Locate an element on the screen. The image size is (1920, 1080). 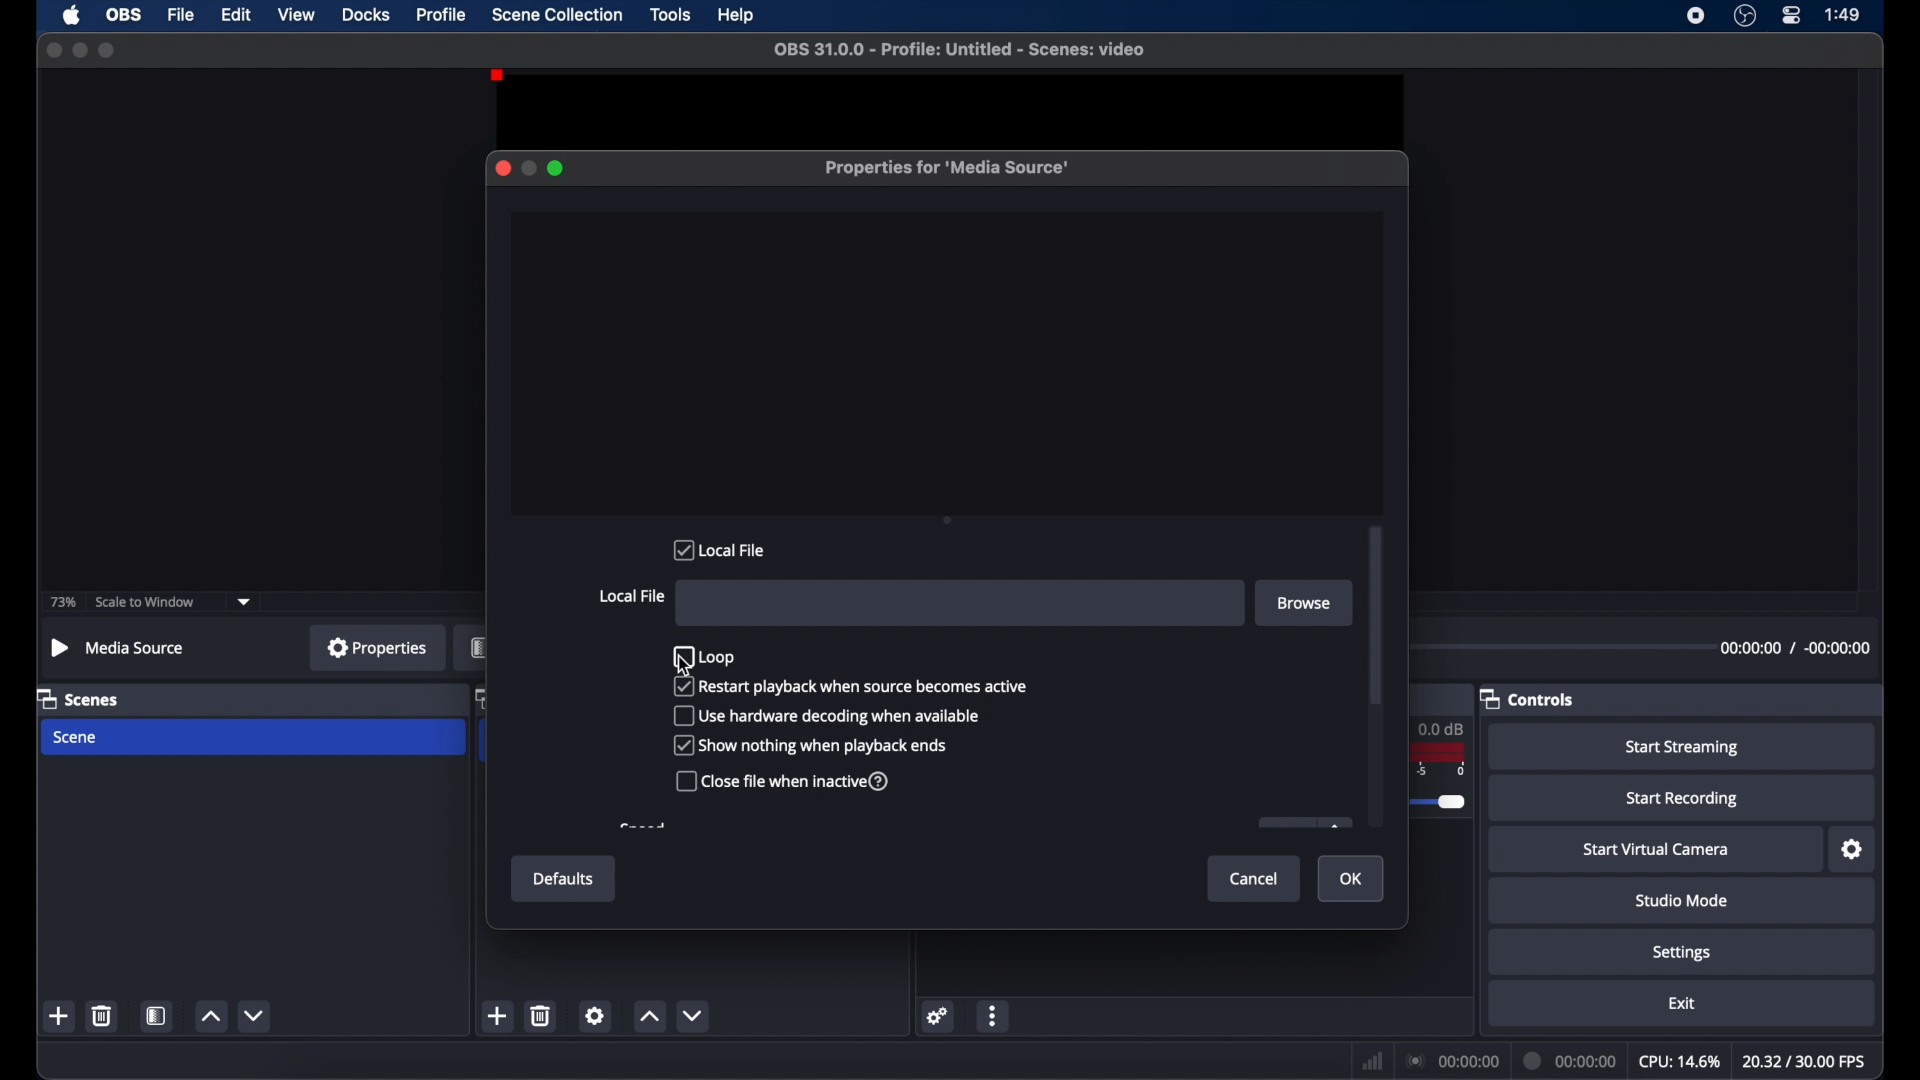
properties for media source is located at coordinates (947, 168).